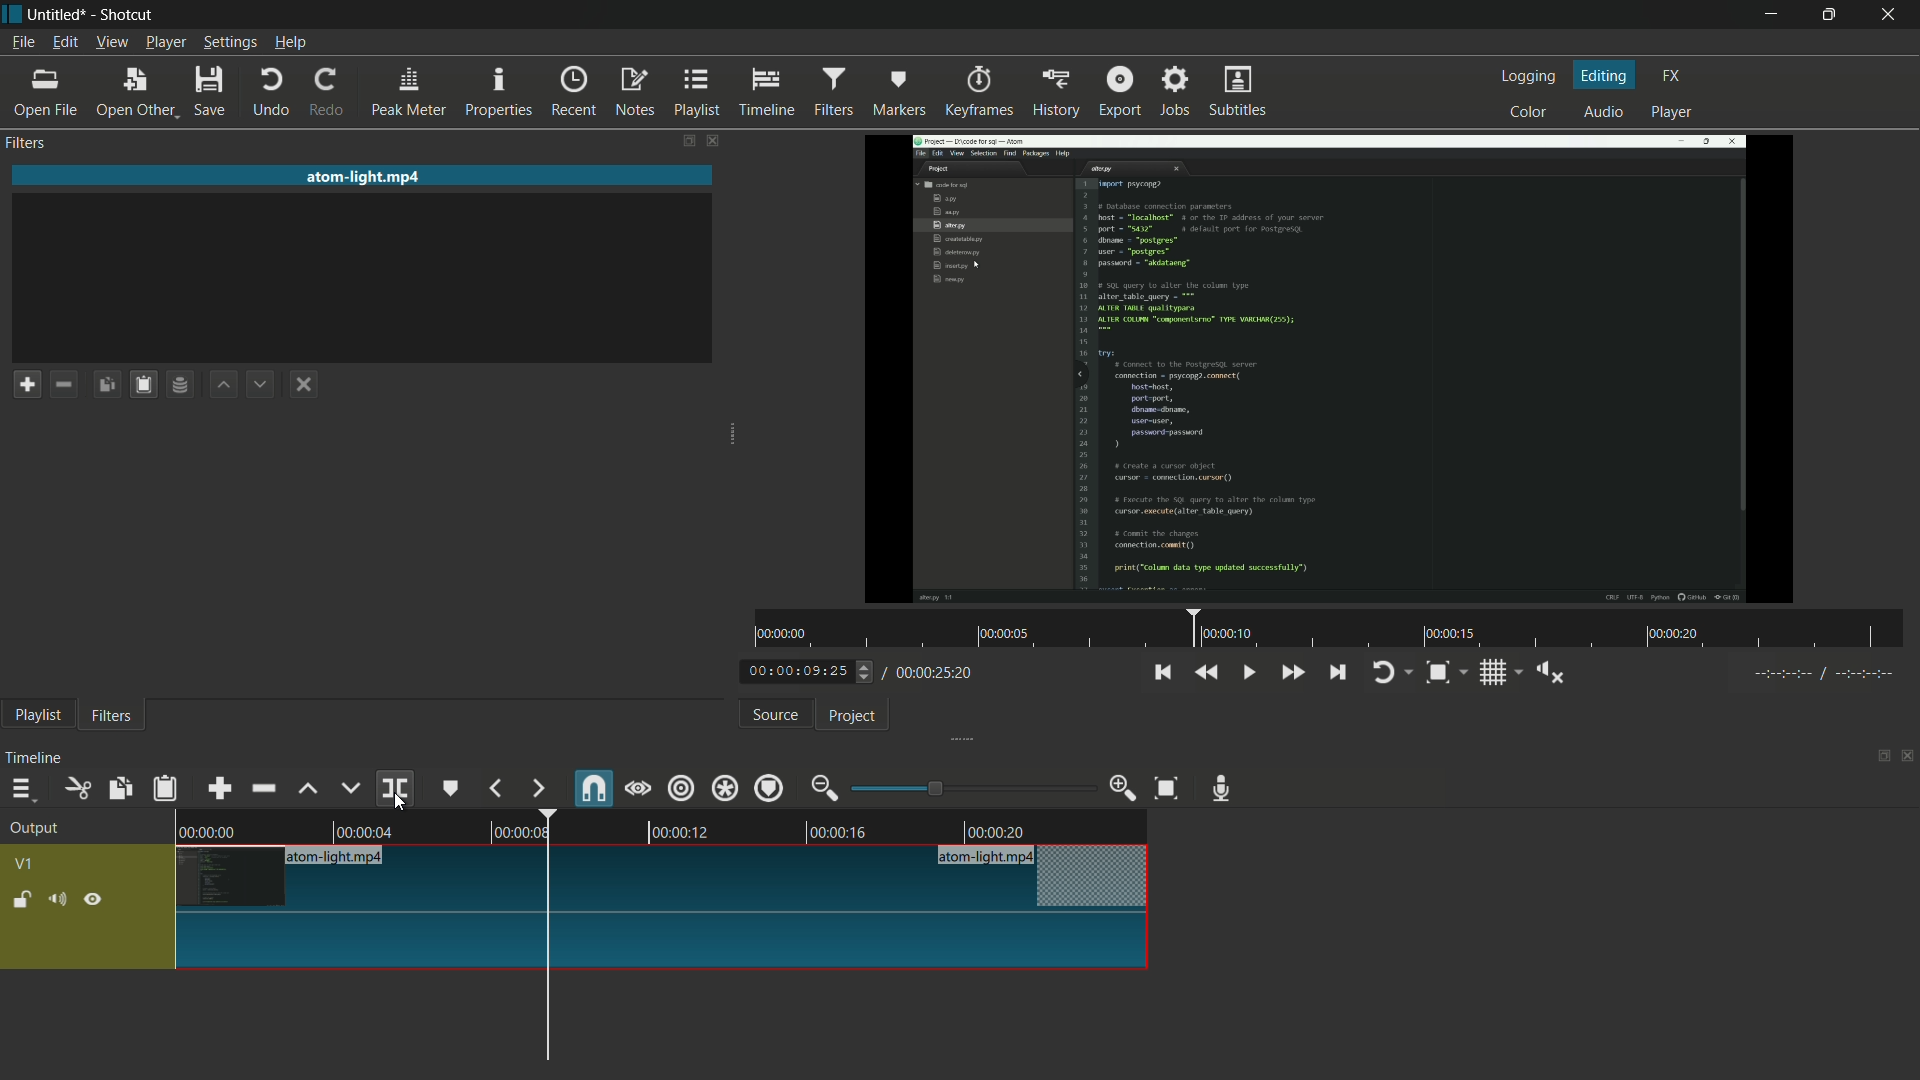 Image resolution: width=1920 pixels, height=1080 pixels. I want to click on append, so click(223, 787).